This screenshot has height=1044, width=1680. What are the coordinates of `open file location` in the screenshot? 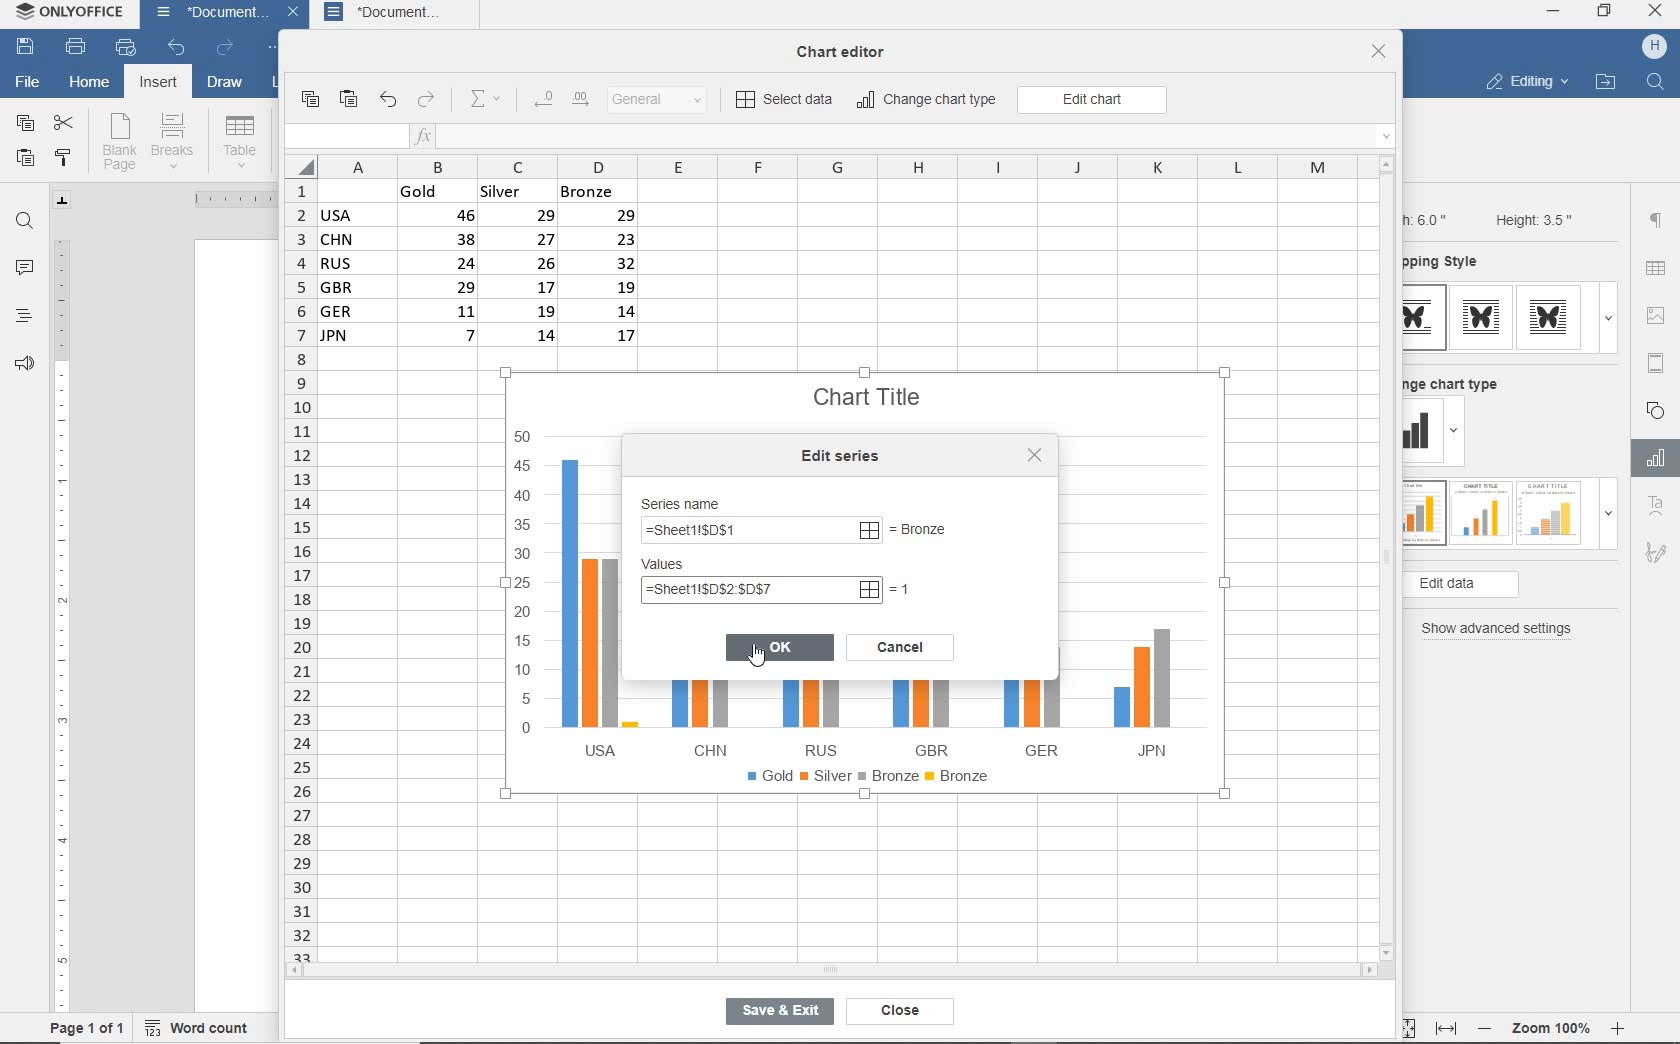 It's located at (1605, 83).